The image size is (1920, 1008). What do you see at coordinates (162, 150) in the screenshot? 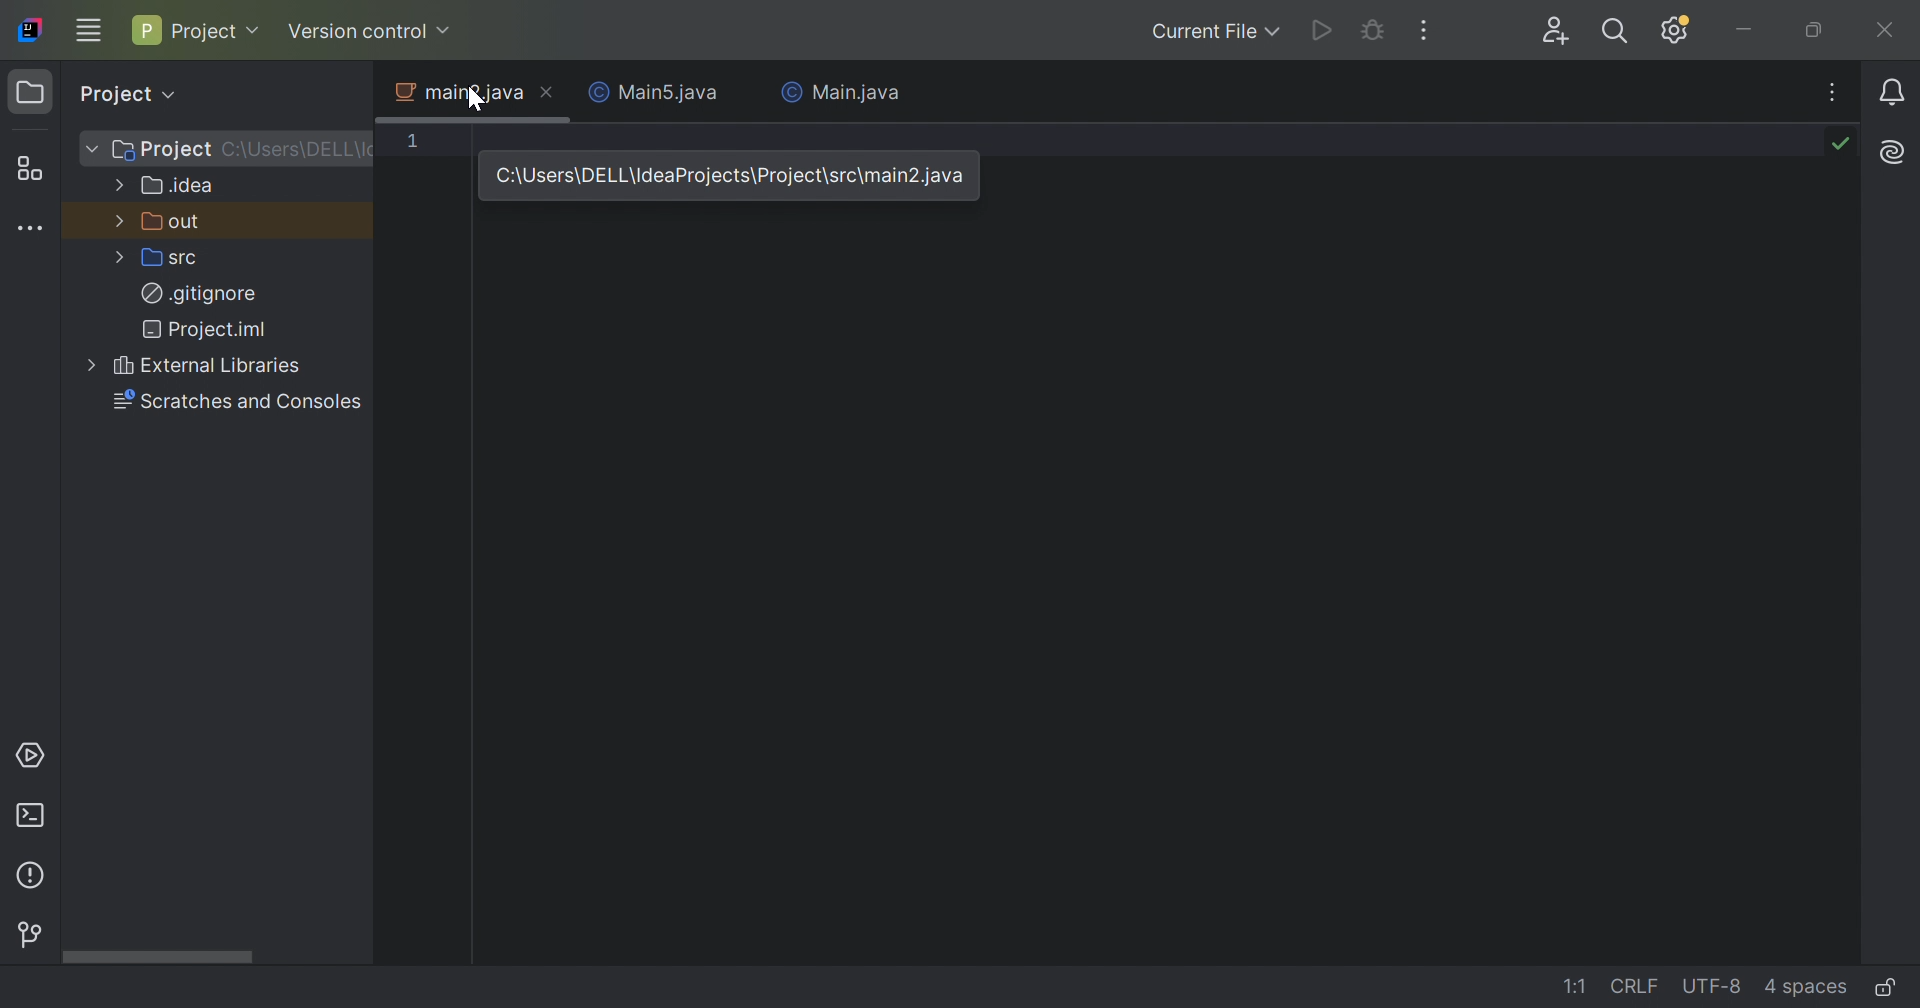
I see `Project` at bounding box center [162, 150].